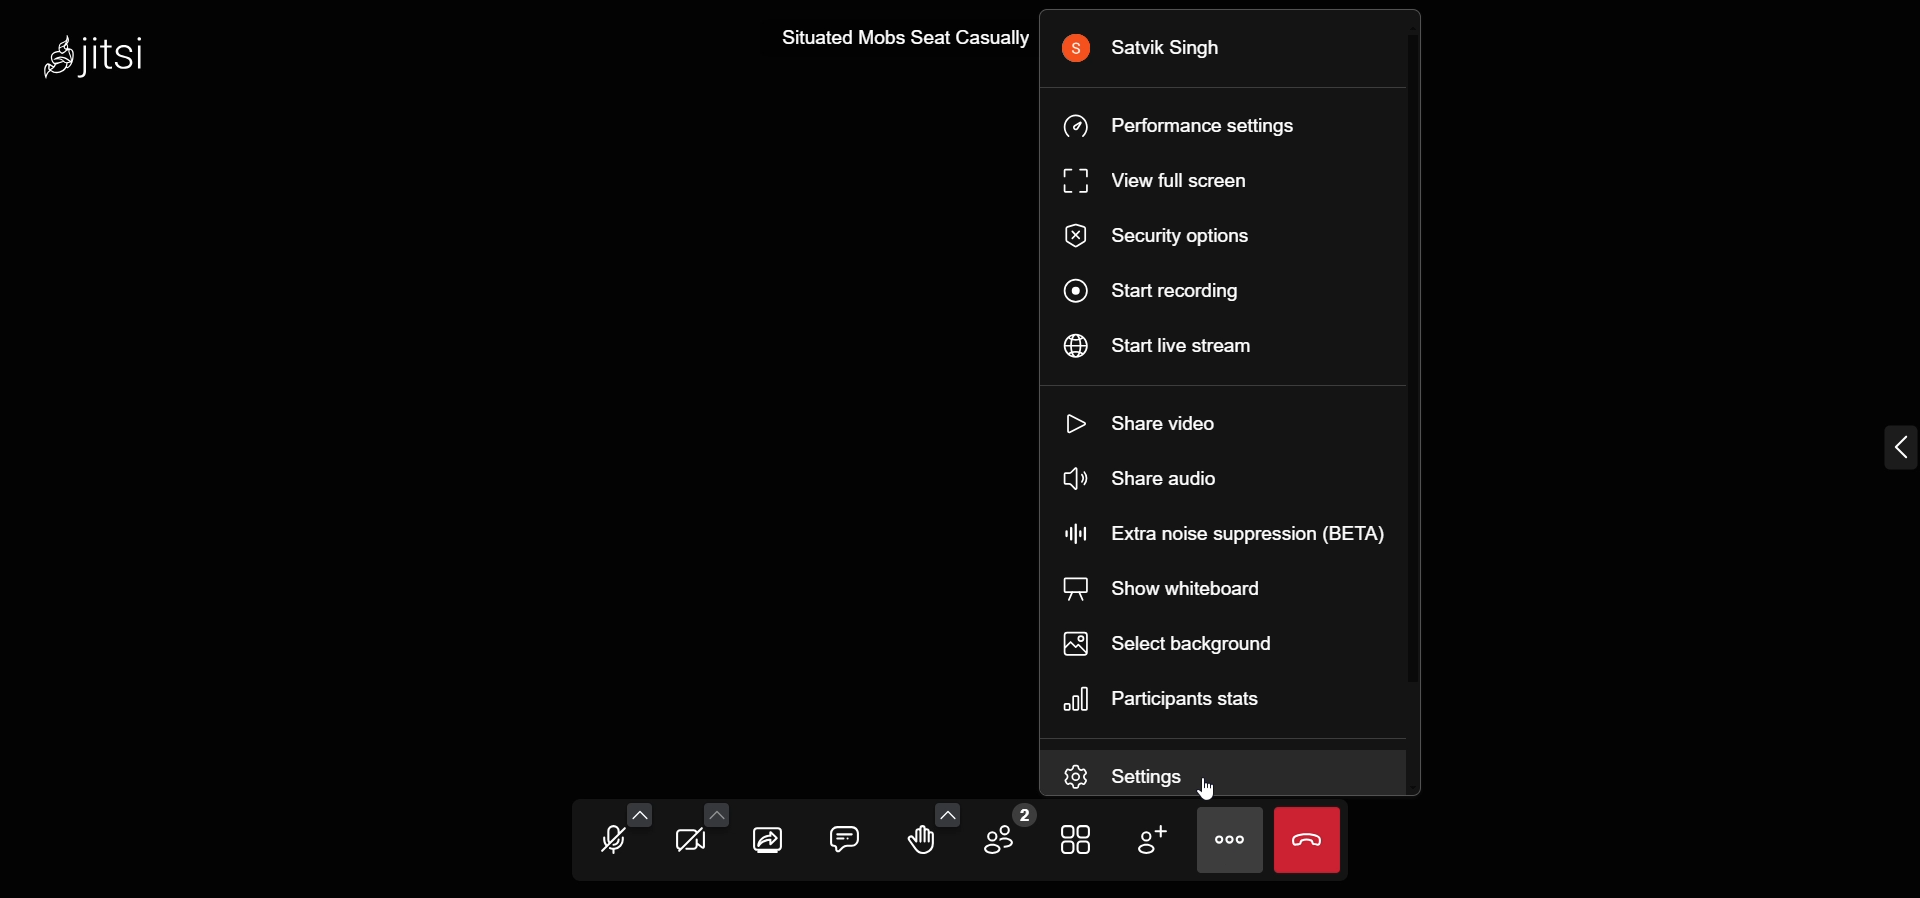  What do you see at coordinates (1225, 533) in the screenshot?
I see `extra noise suppression (BETA)` at bounding box center [1225, 533].